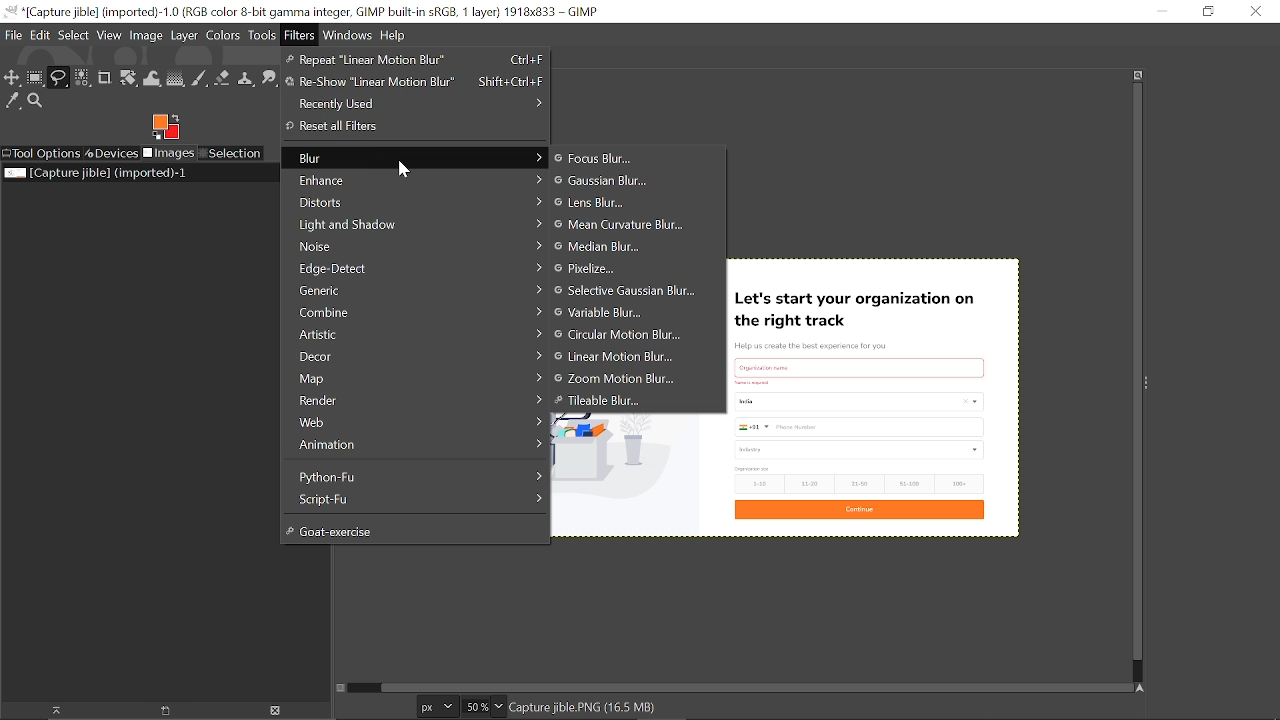 The height and width of the screenshot is (720, 1280). Describe the element at coordinates (616, 313) in the screenshot. I see `Variable blur` at that location.